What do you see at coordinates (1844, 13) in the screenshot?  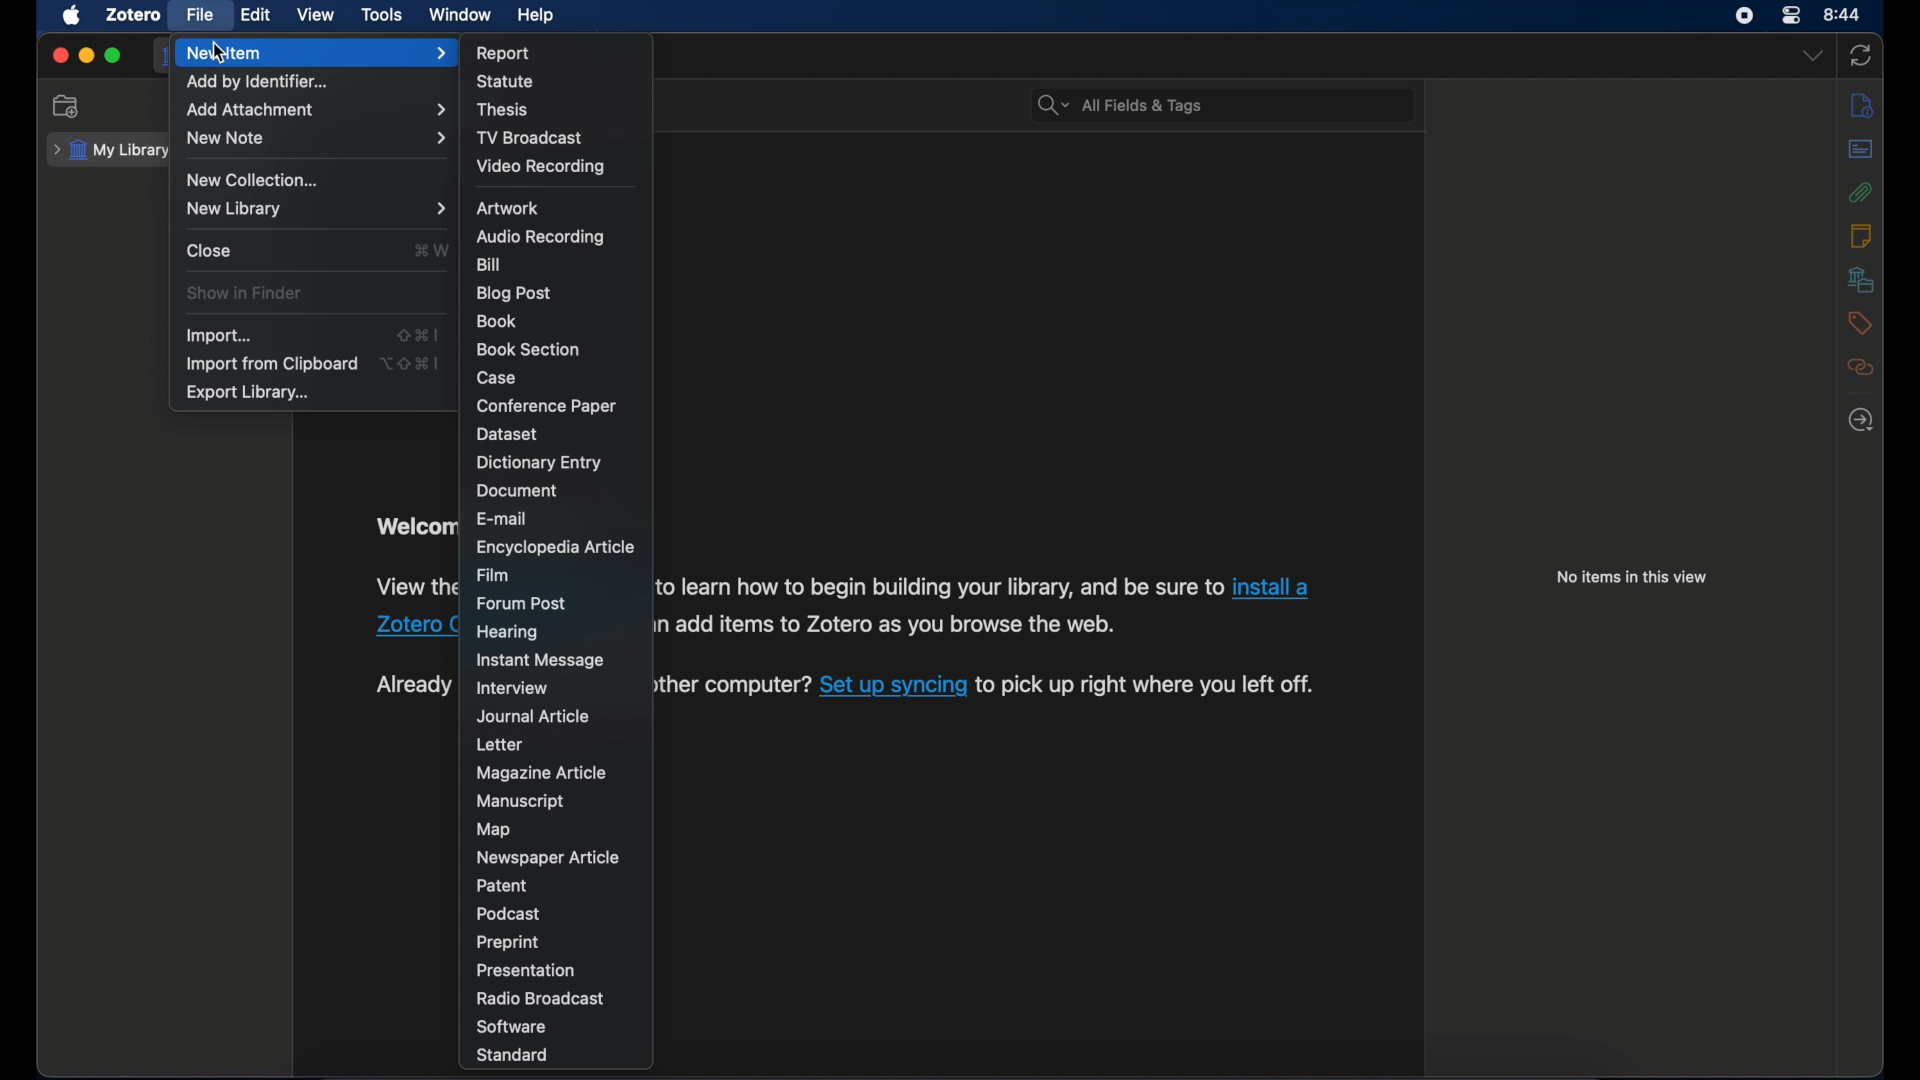 I see `8.44` at bounding box center [1844, 13].